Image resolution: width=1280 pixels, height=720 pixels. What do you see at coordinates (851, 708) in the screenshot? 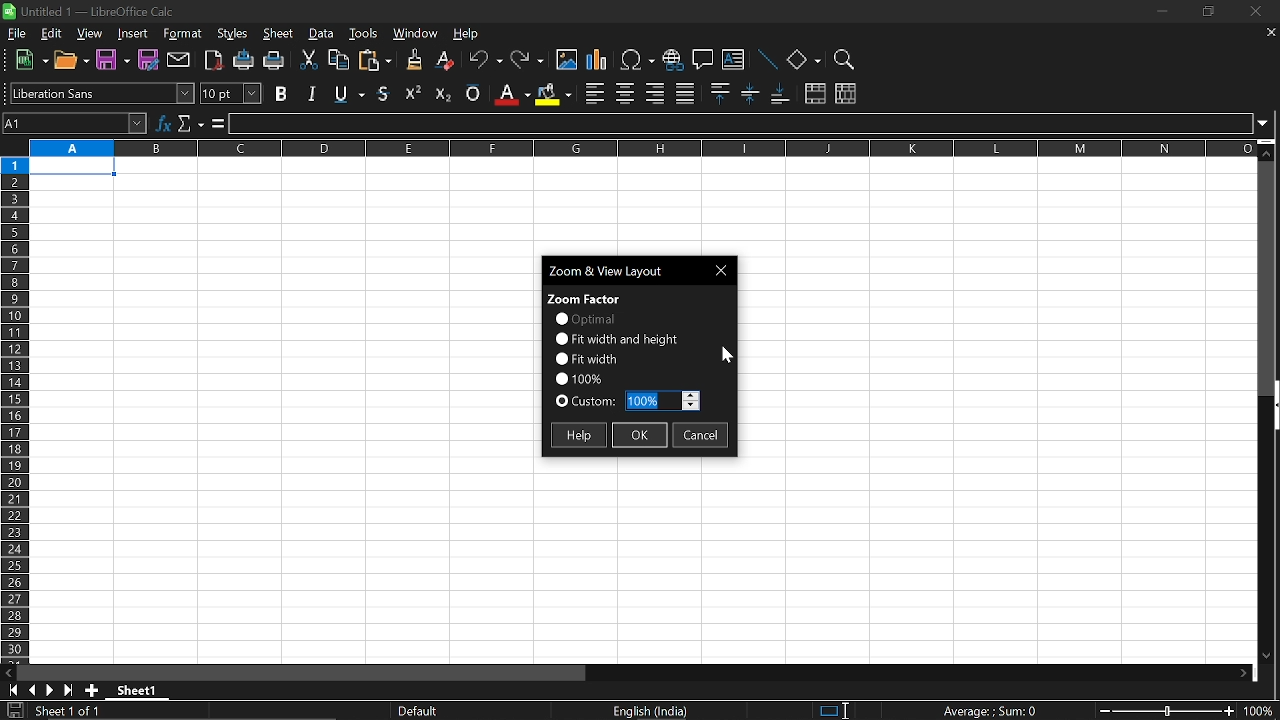
I see `Cursor` at bounding box center [851, 708].